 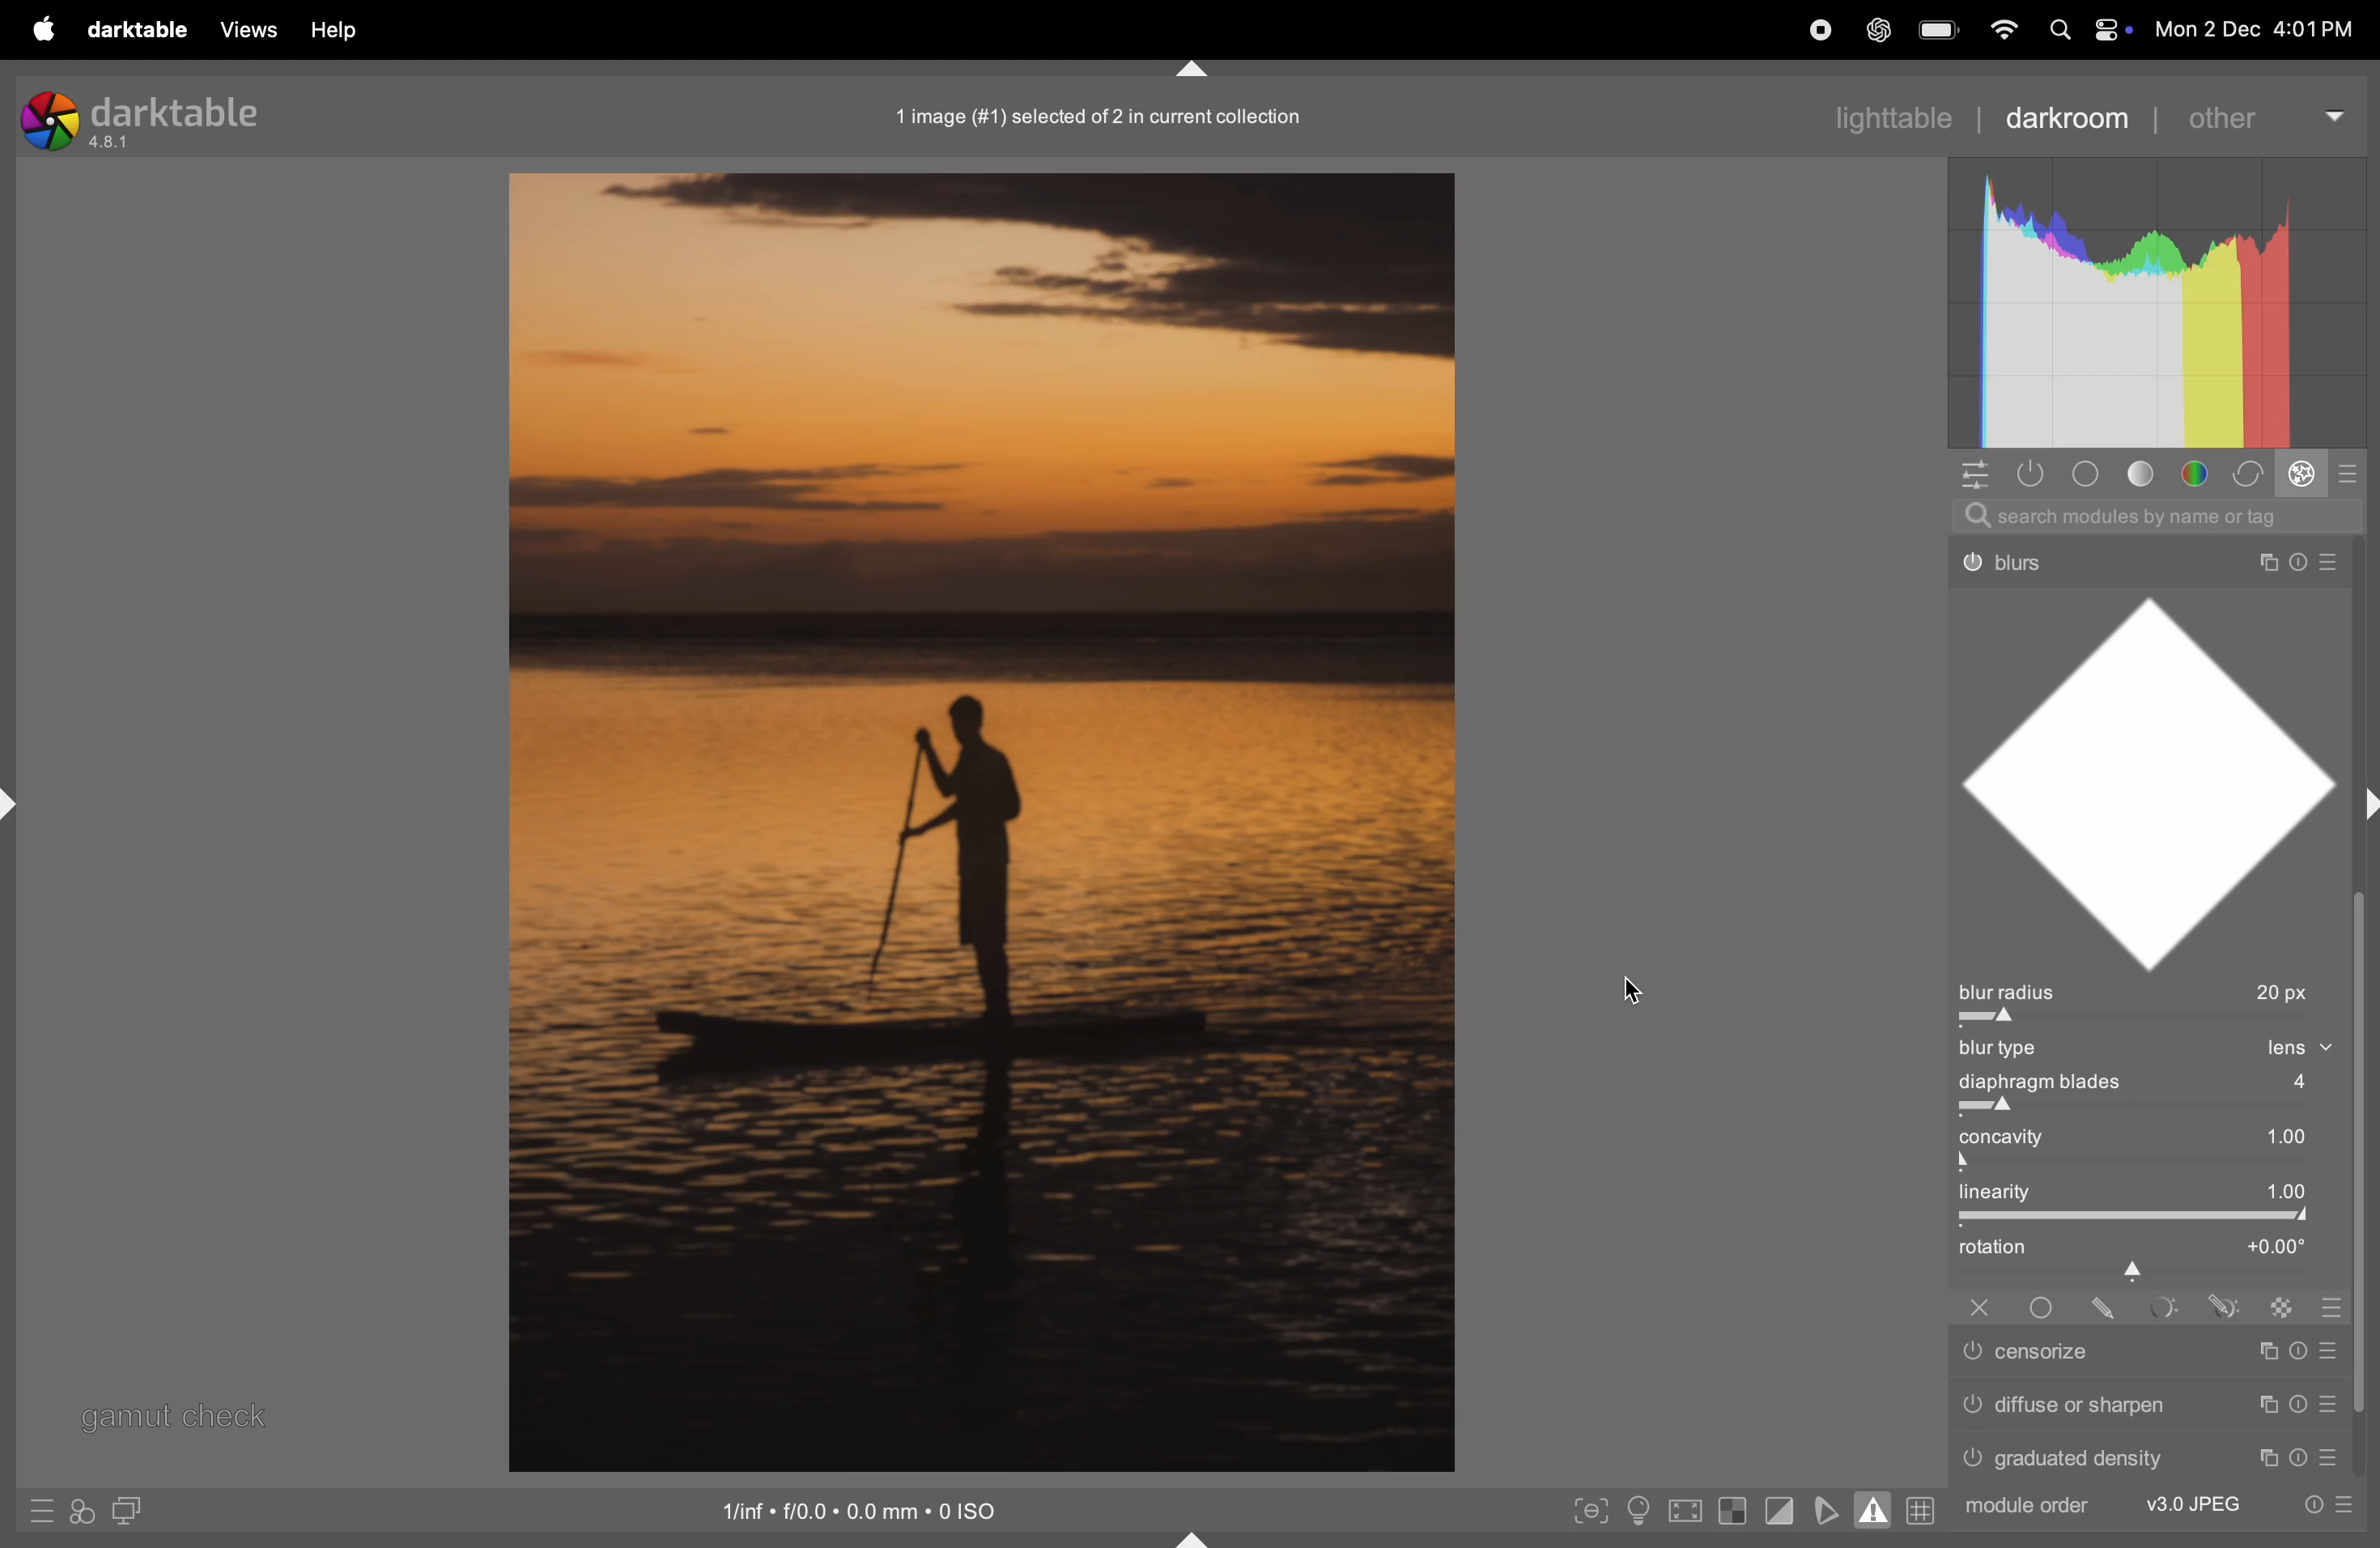 What do you see at coordinates (1940, 28) in the screenshot?
I see `battery` at bounding box center [1940, 28].